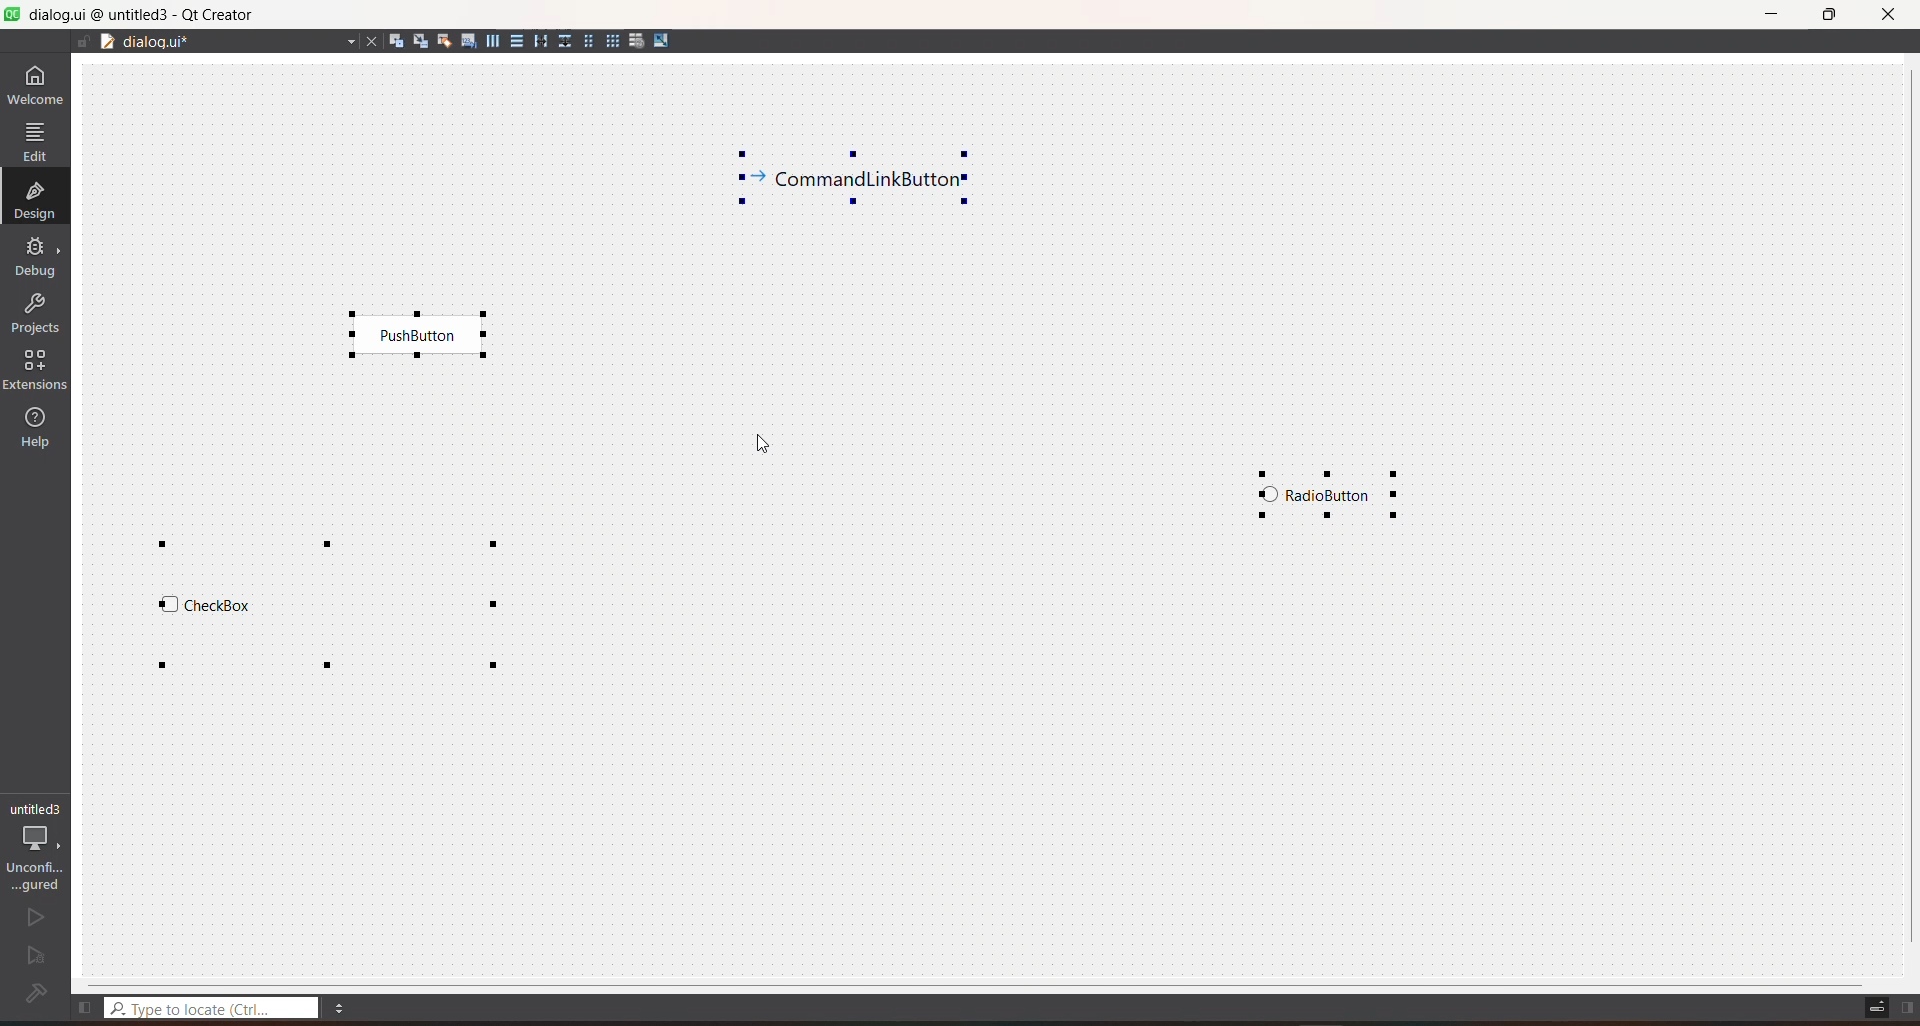 The image size is (1920, 1026). What do you see at coordinates (37, 846) in the screenshot?
I see `project configuration` at bounding box center [37, 846].